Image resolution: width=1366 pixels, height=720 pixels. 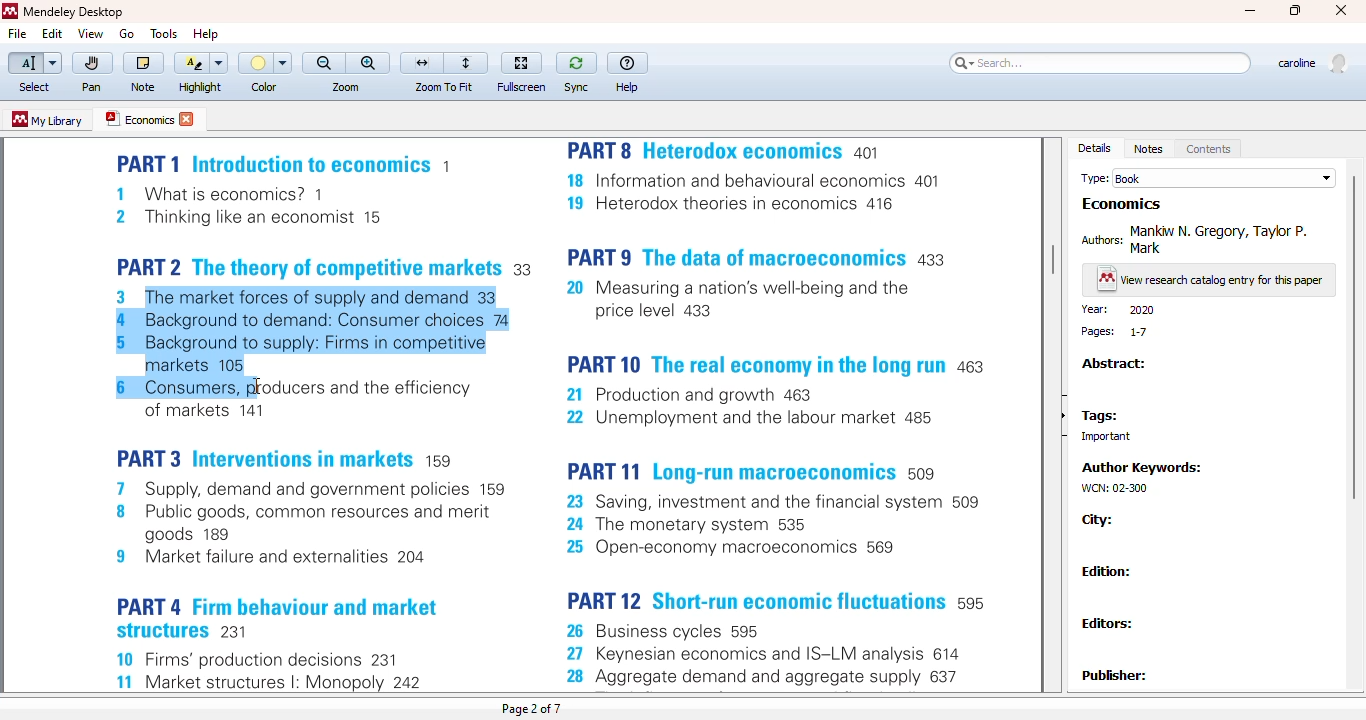 I want to click on minimize, so click(x=1251, y=11).